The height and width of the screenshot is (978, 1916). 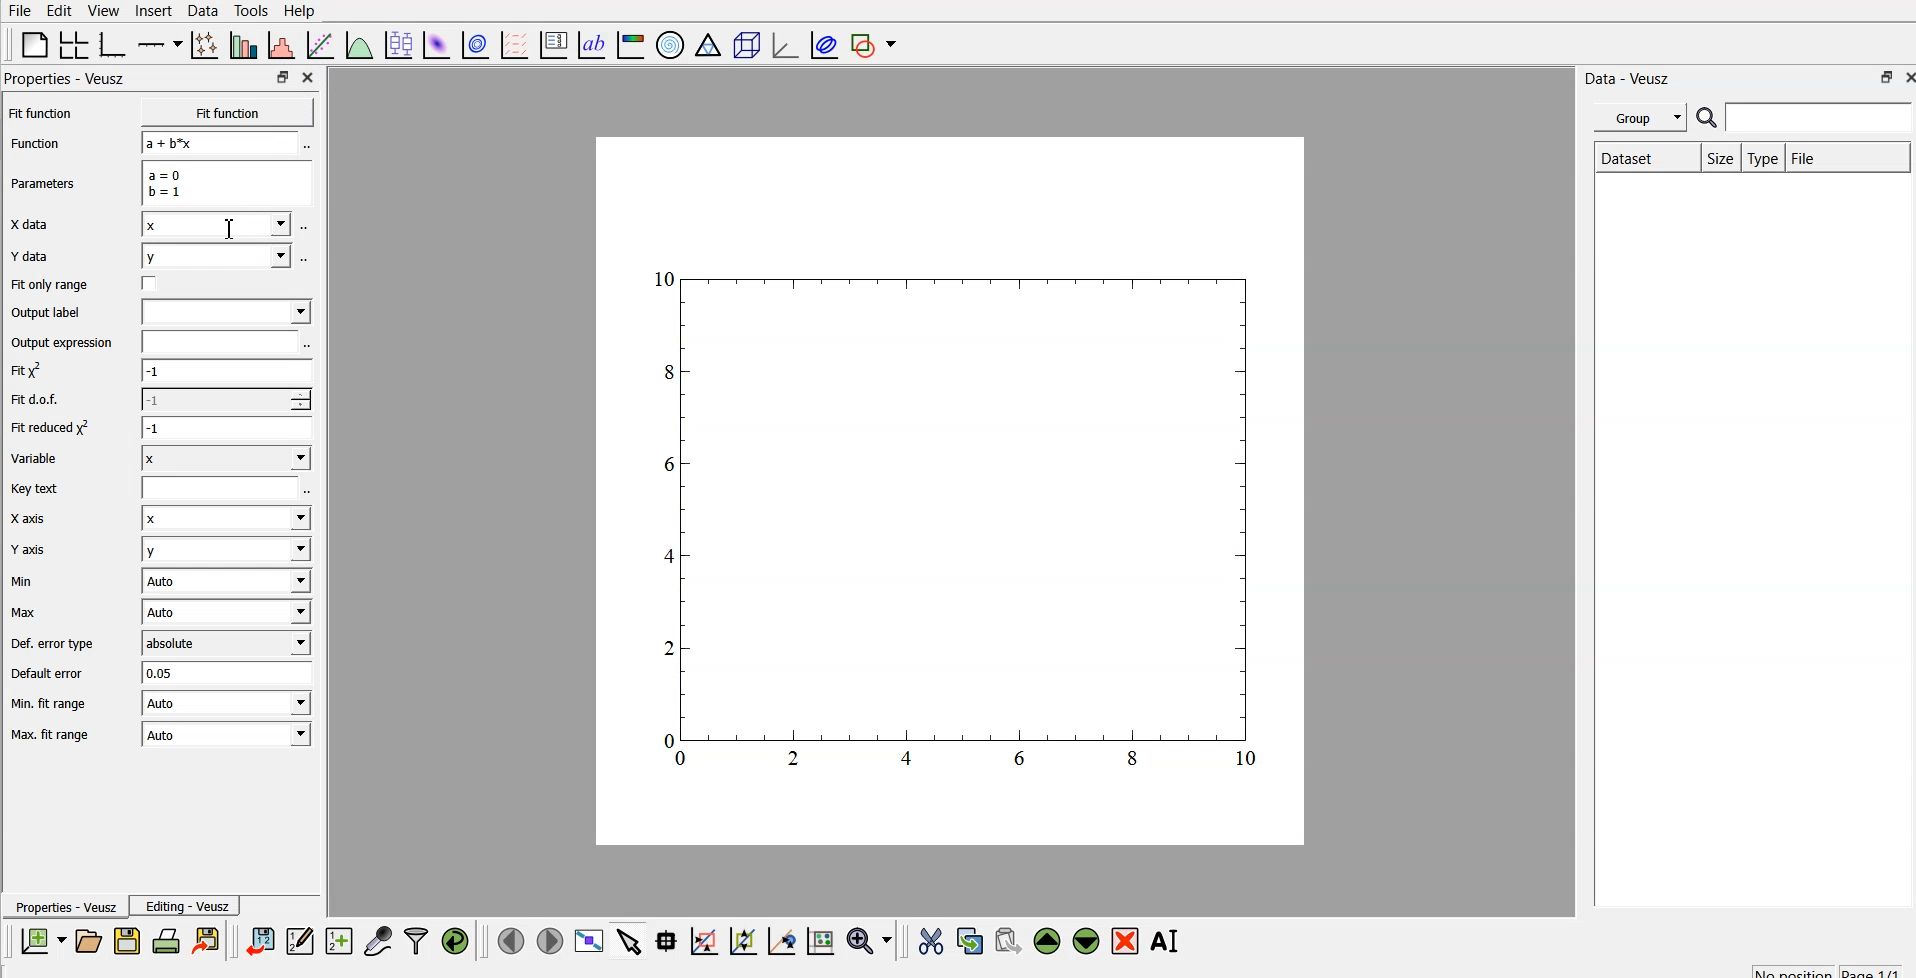 What do you see at coordinates (228, 549) in the screenshot?
I see `y` at bounding box center [228, 549].